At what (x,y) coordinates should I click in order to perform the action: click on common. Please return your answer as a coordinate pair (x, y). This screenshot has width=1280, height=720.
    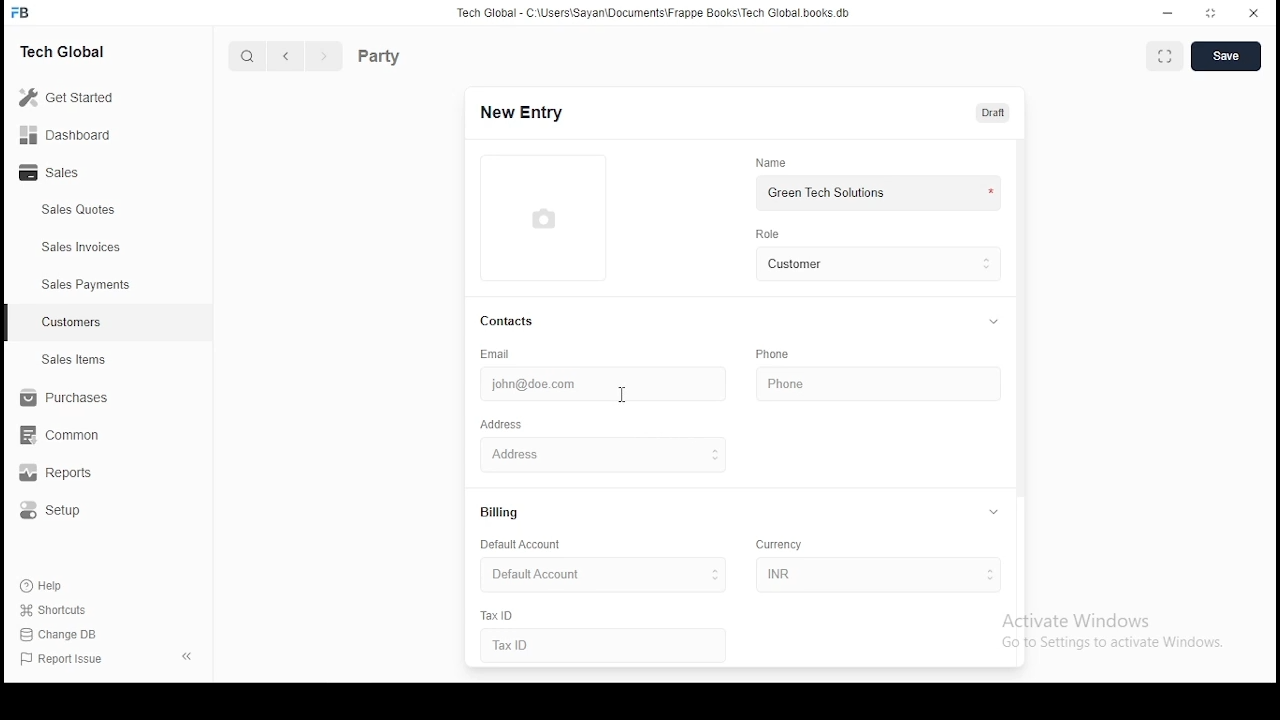
    Looking at the image, I should click on (59, 437).